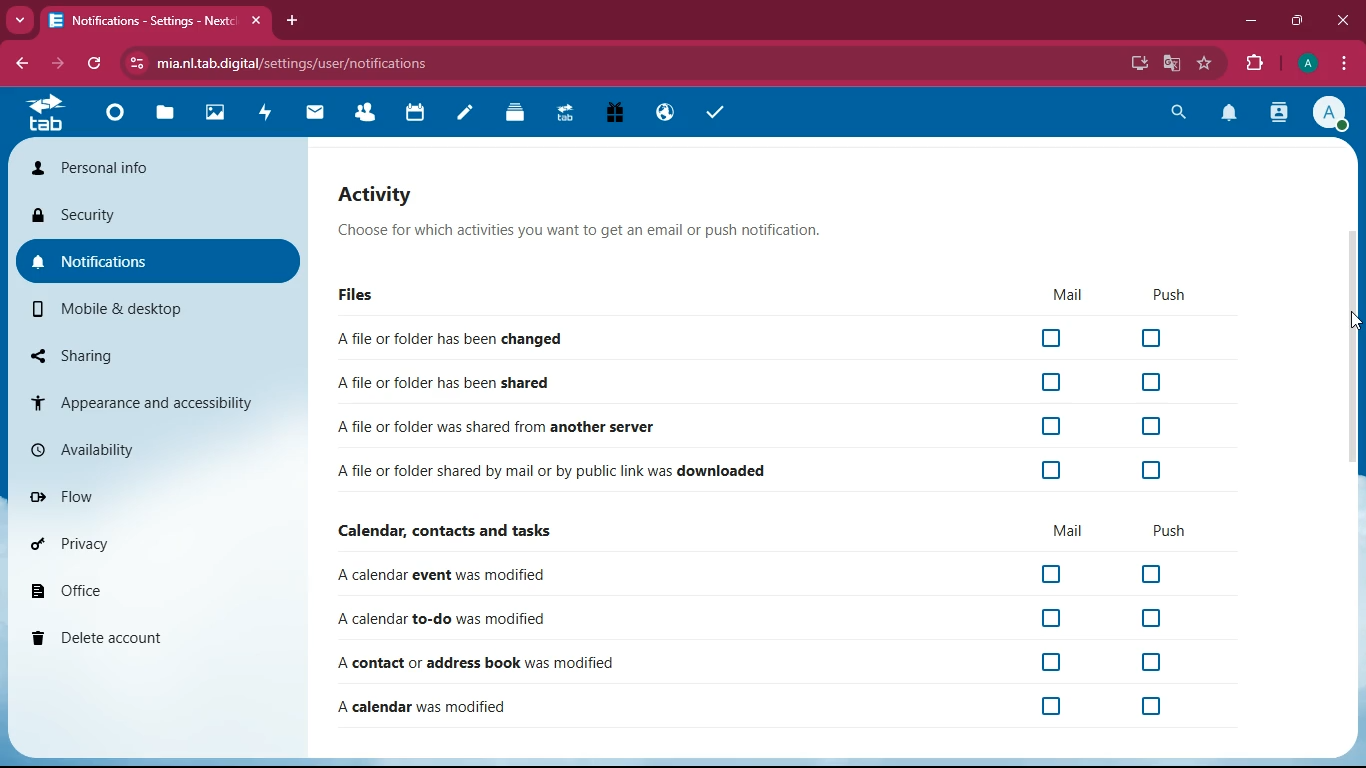 The image size is (1366, 768). I want to click on office, so click(157, 588).